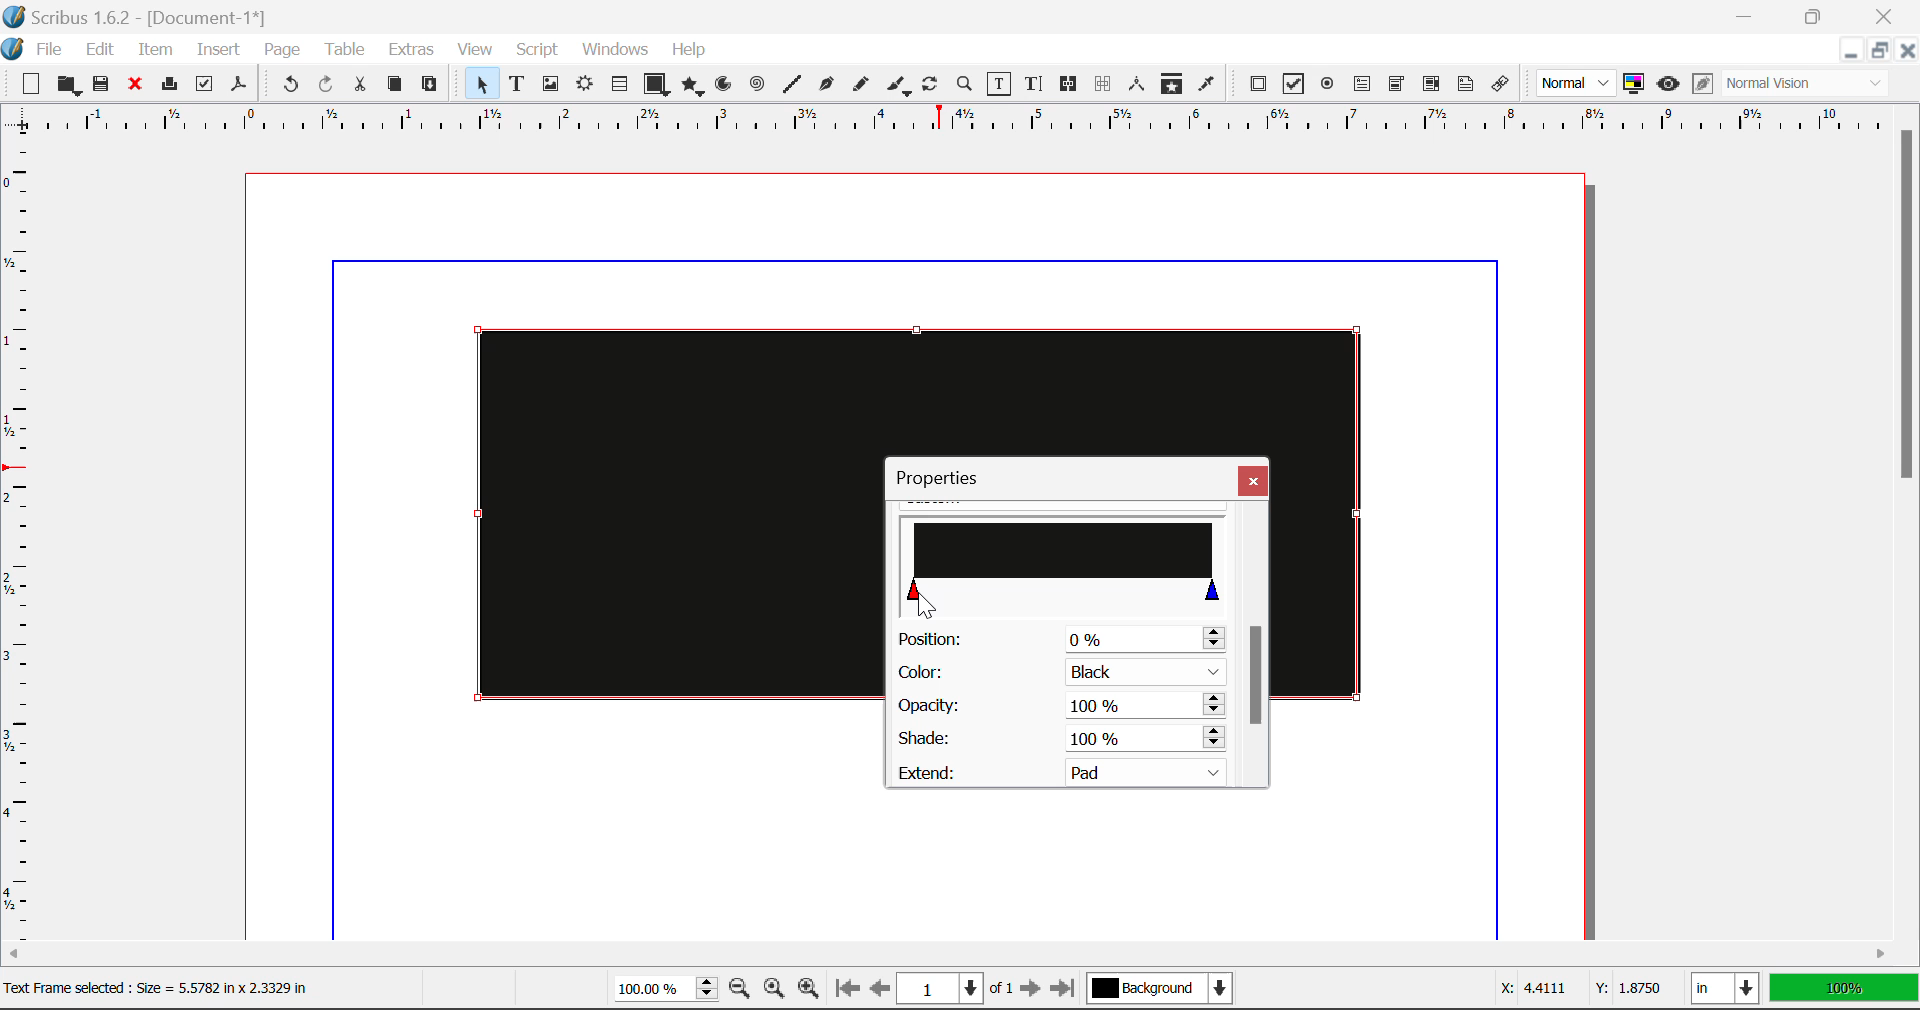  What do you see at coordinates (1255, 645) in the screenshot?
I see `Scroll Bar` at bounding box center [1255, 645].